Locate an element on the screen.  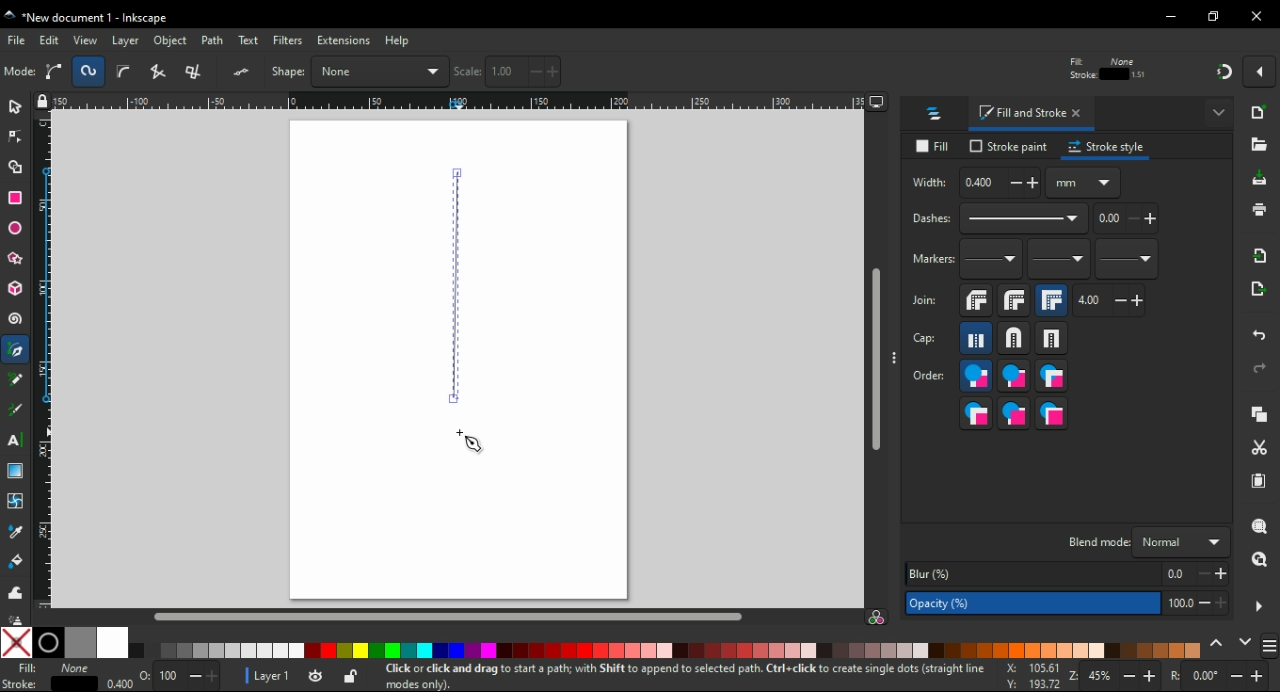
object flip  vertical is located at coordinates (286, 71).